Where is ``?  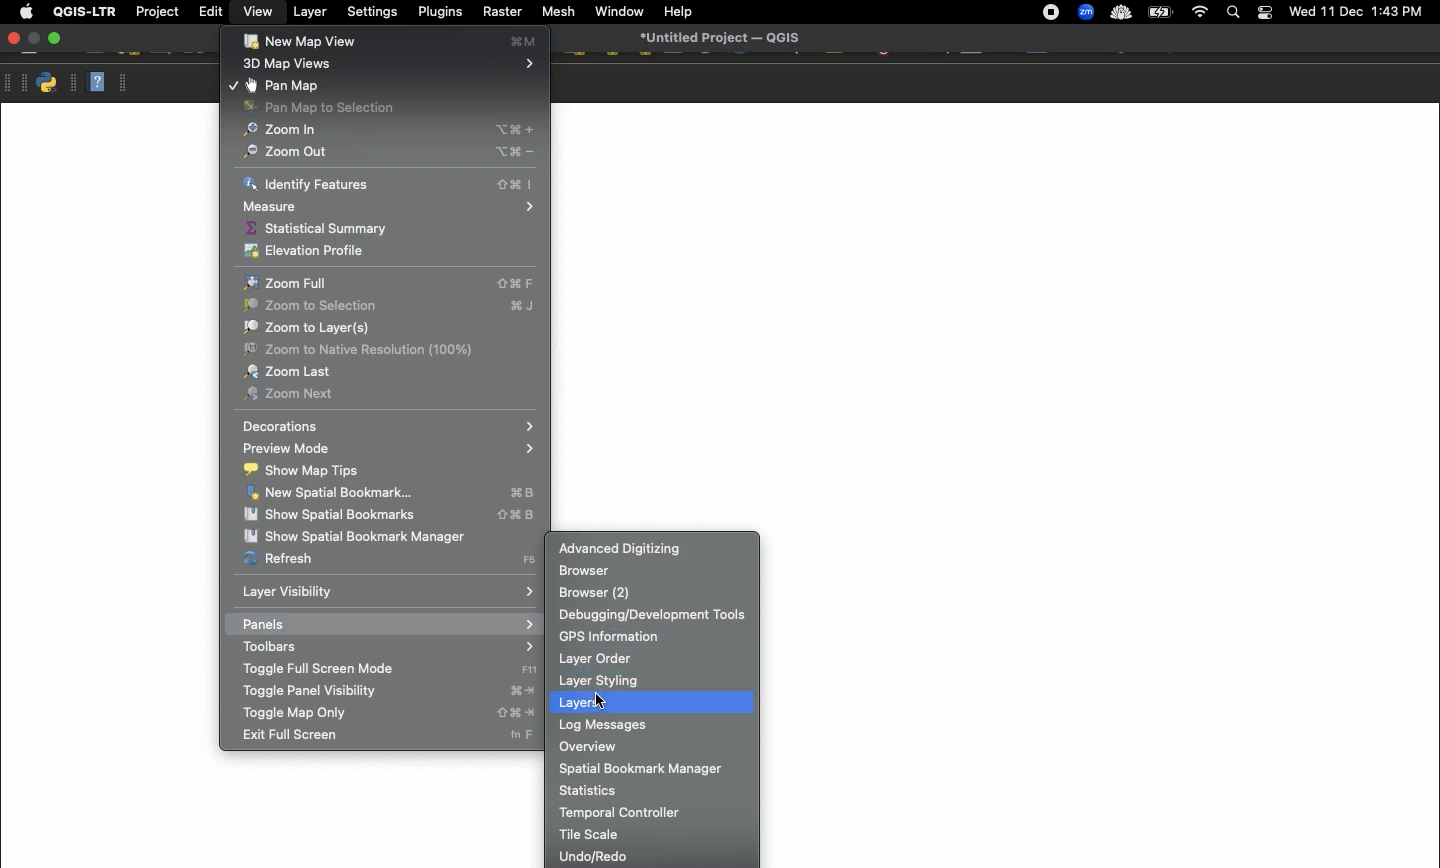  is located at coordinates (9, 84).